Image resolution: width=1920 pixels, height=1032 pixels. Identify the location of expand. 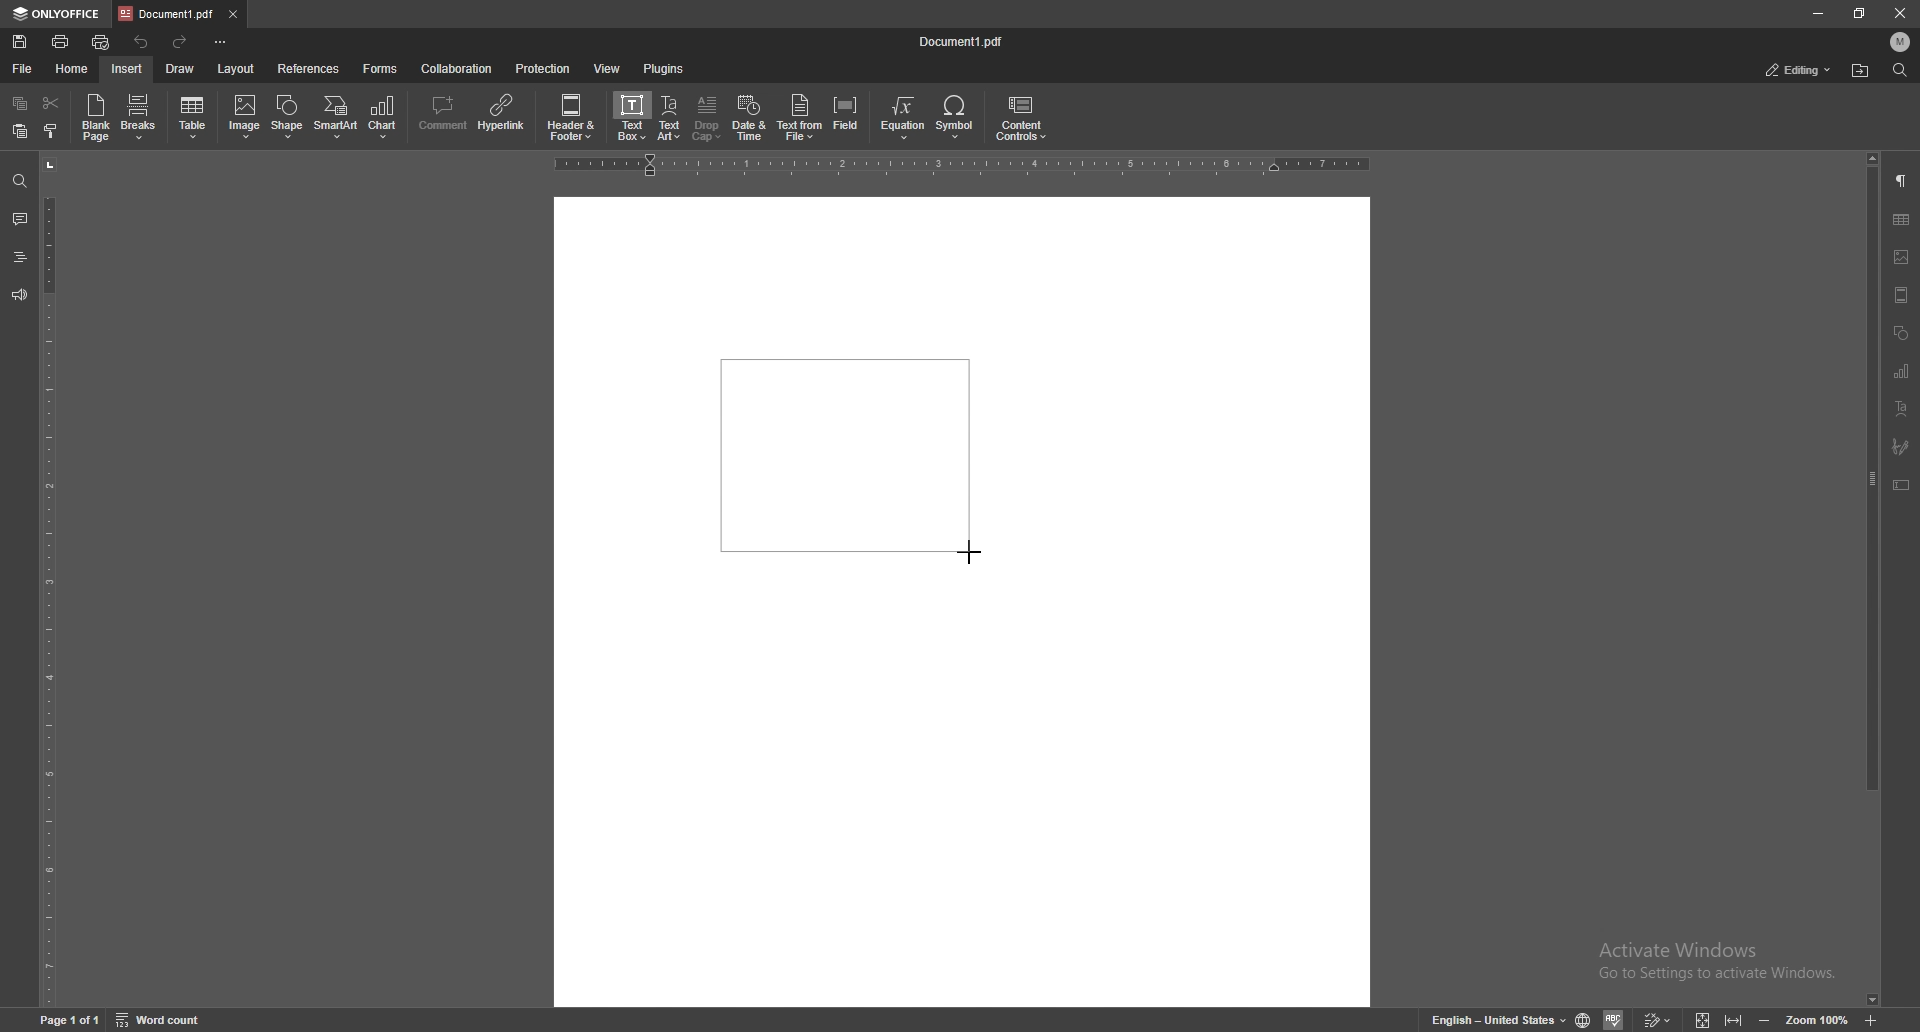
(1716, 1021).